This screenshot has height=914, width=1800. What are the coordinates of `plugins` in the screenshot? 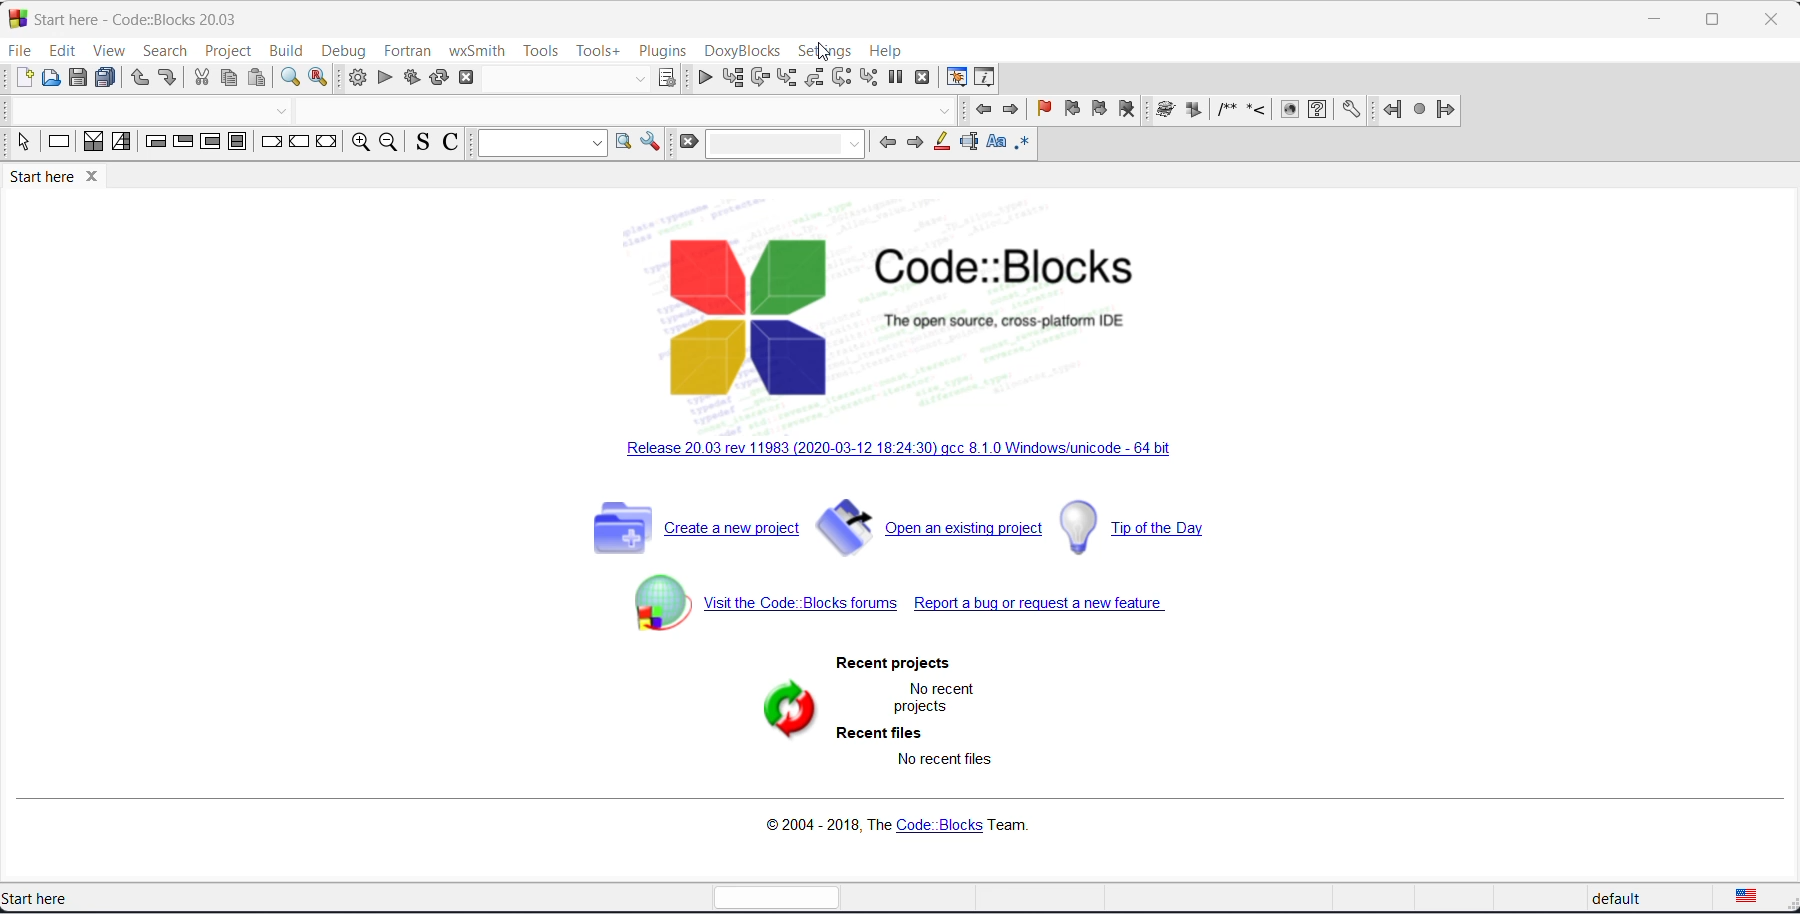 It's located at (663, 50).